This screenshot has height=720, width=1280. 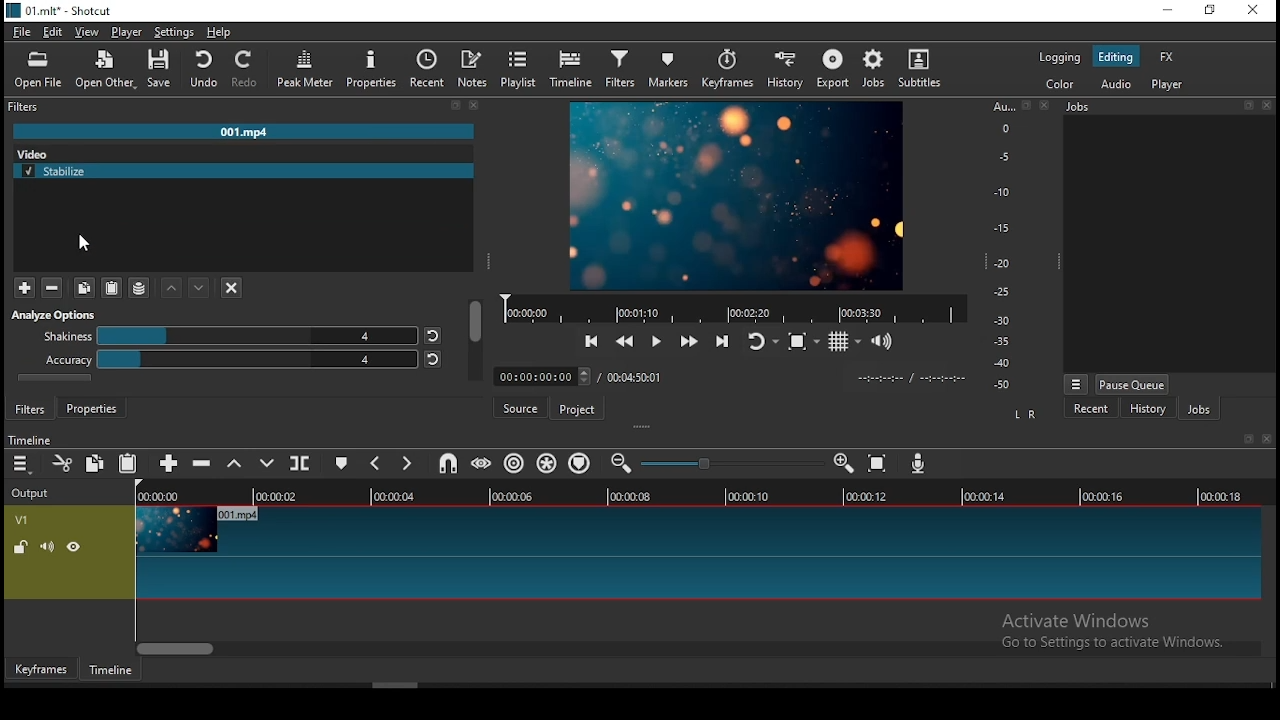 What do you see at coordinates (244, 70) in the screenshot?
I see `Redo` at bounding box center [244, 70].